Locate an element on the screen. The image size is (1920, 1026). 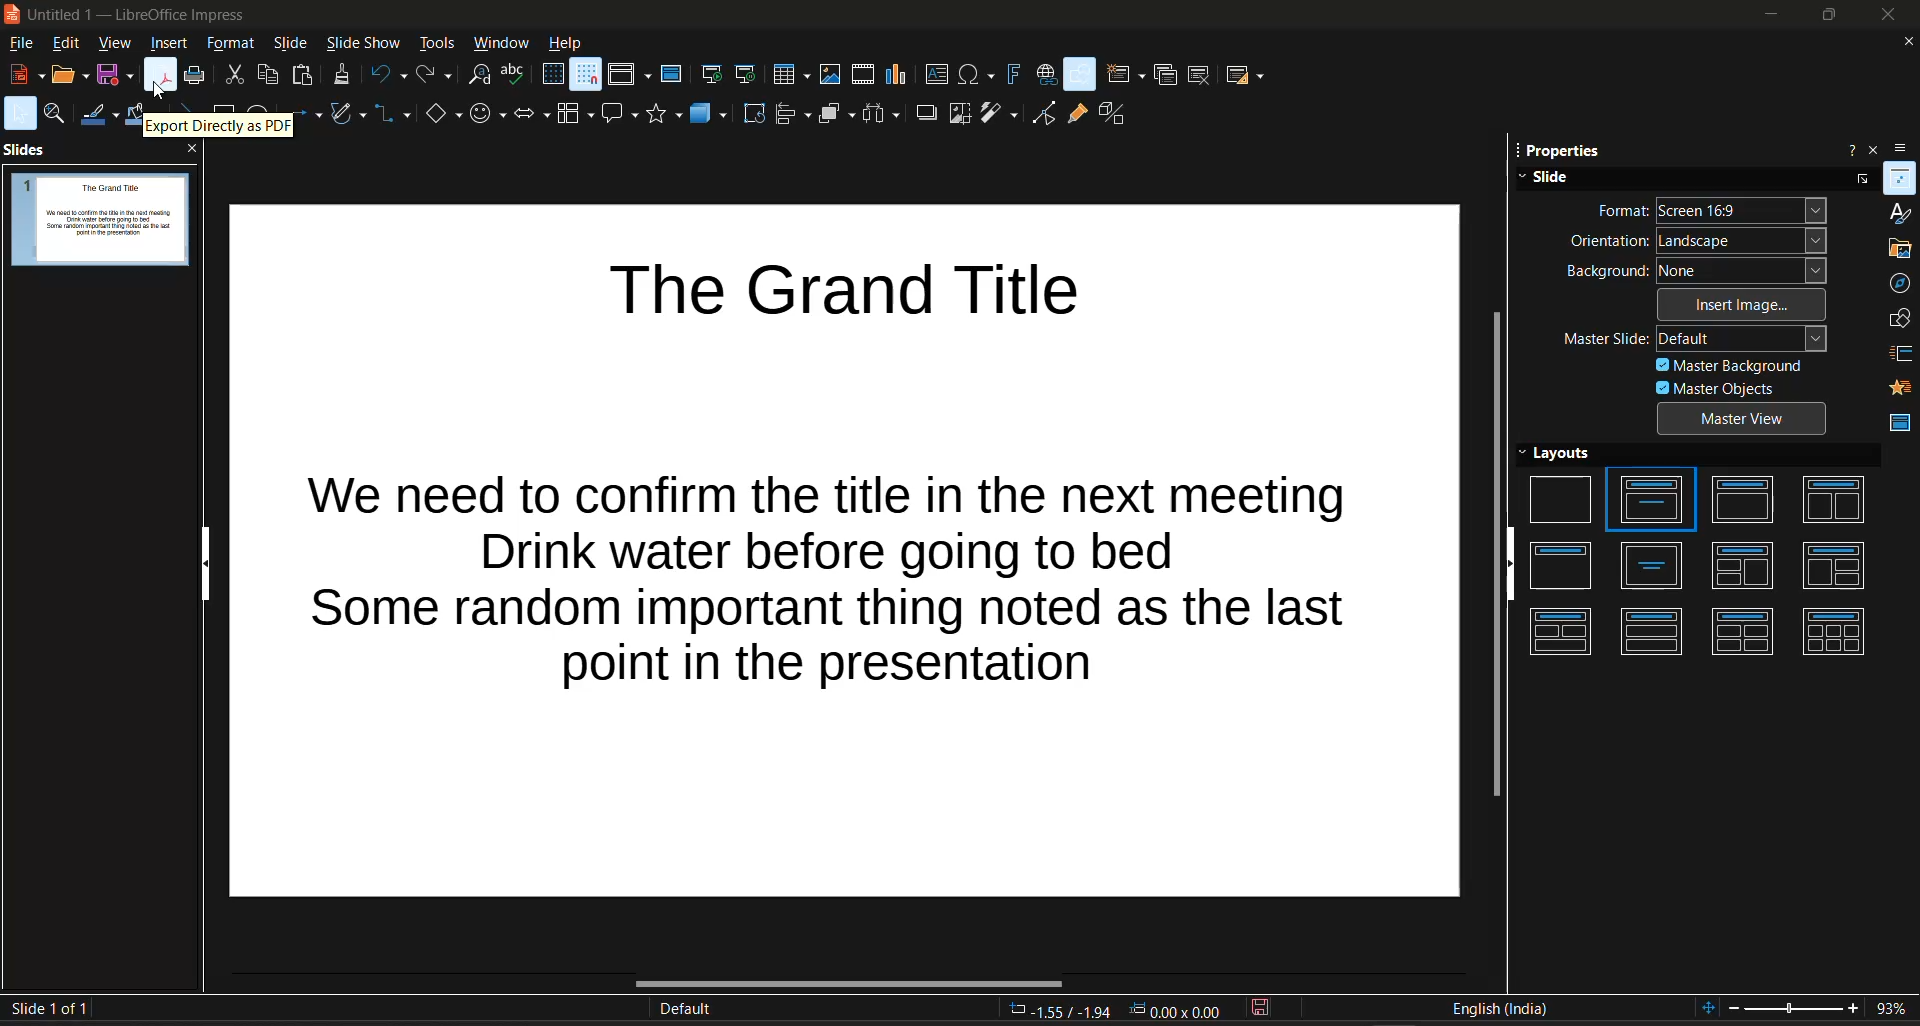
flowchart is located at coordinates (574, 117).